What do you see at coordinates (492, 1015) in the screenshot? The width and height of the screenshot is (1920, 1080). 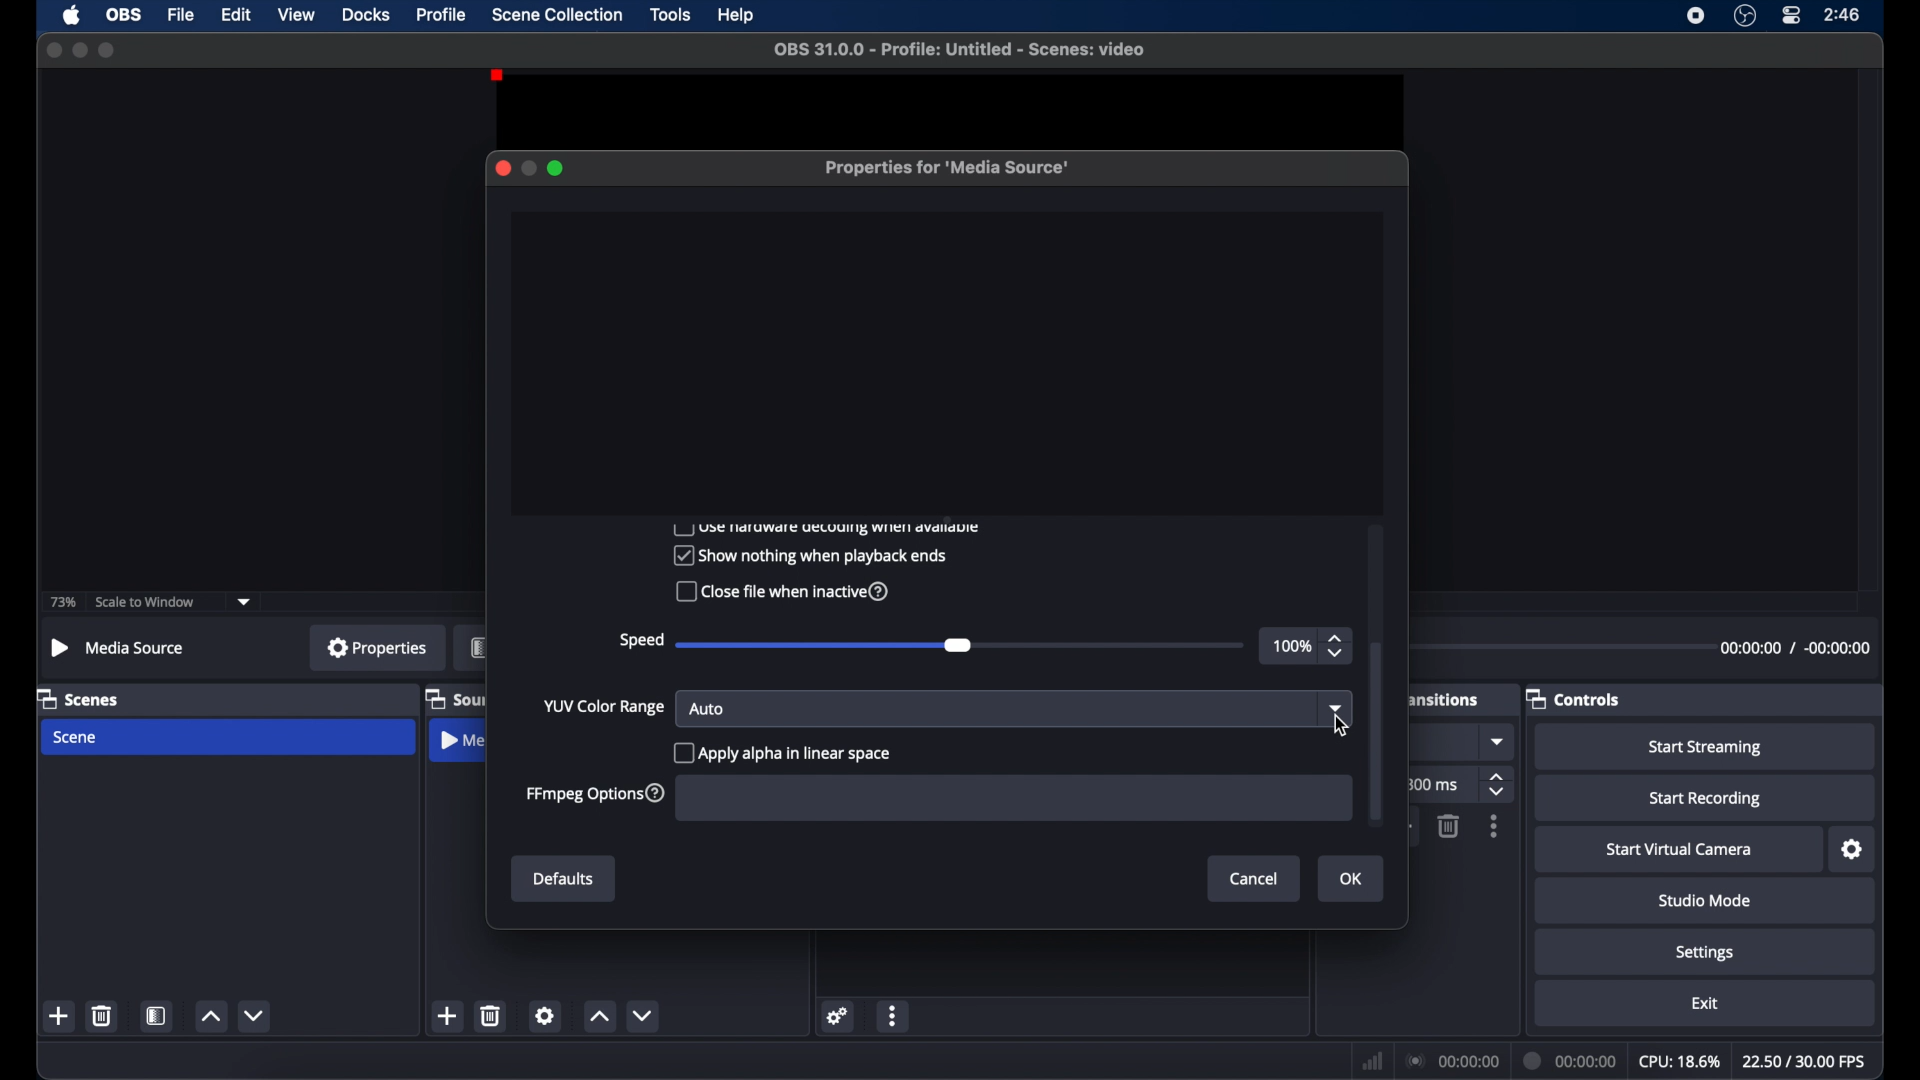 I see `delete` at bounding box center [492, 1015].